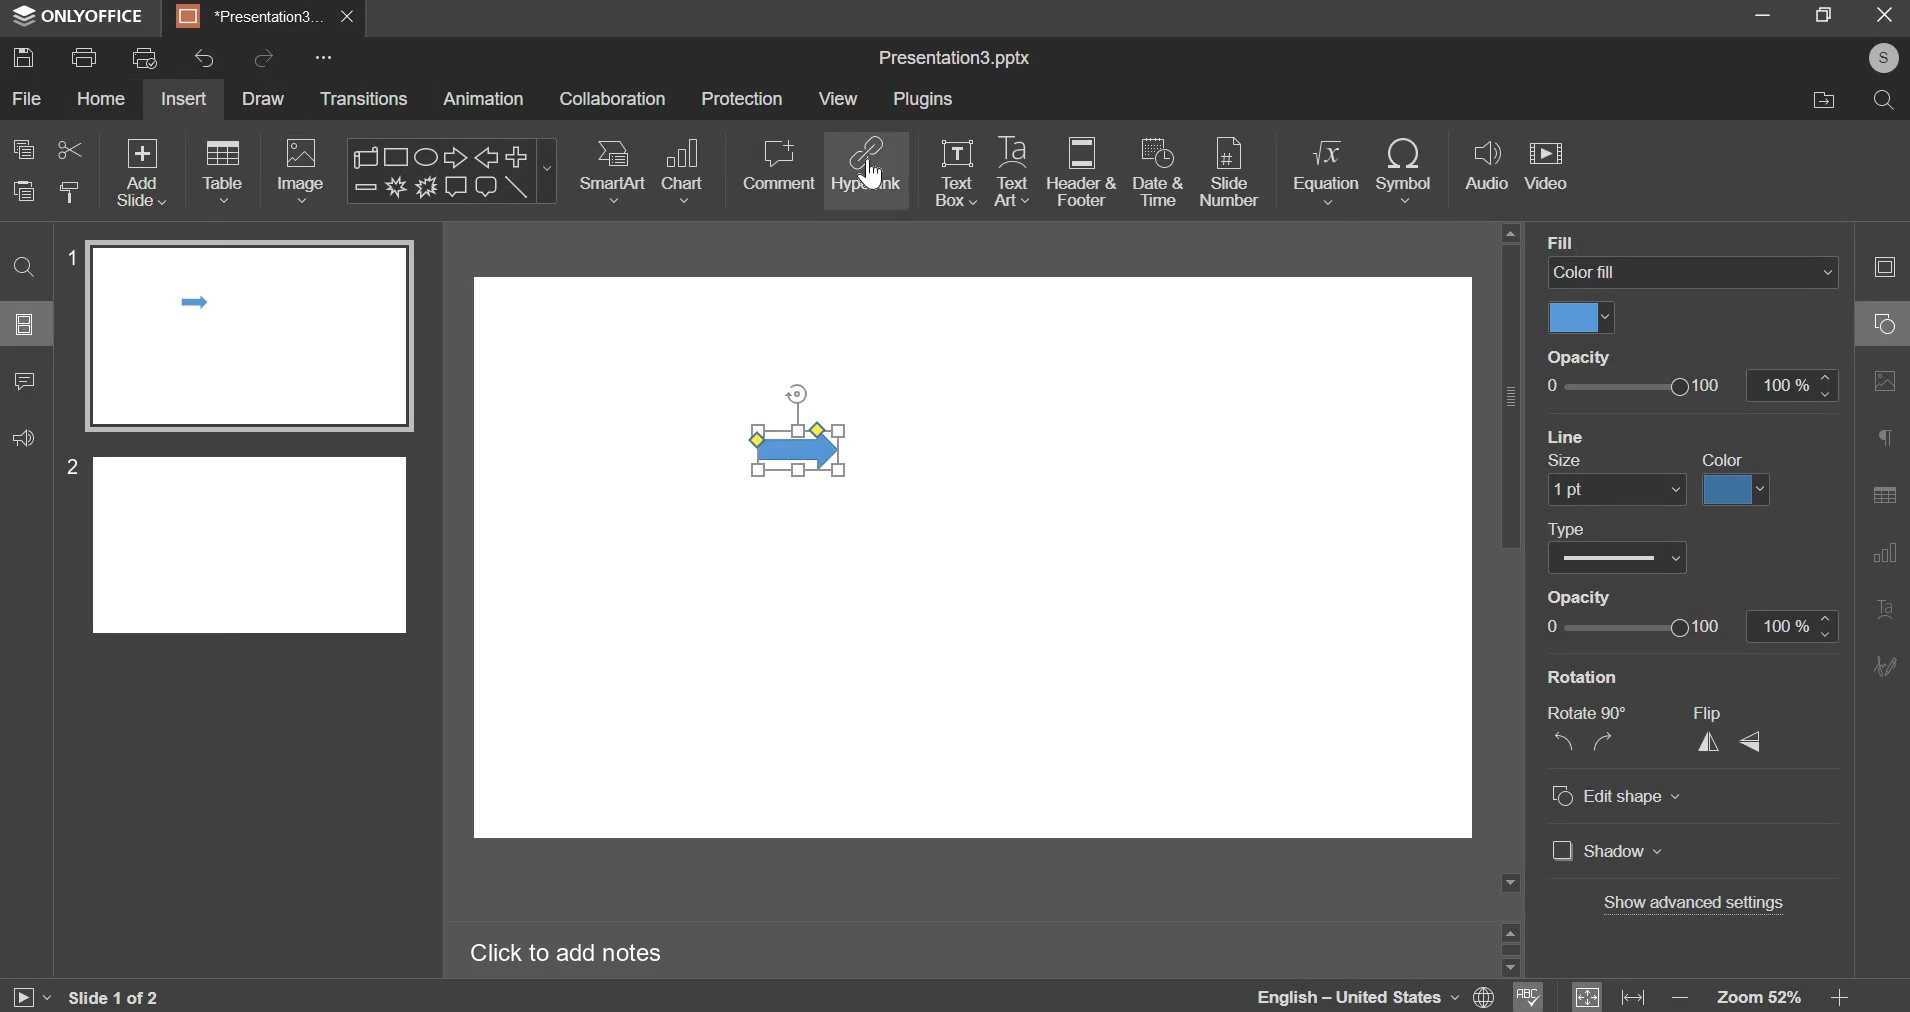 The image size is (1910, 1012). Describe the element at coordinates (71, 150) in the screenshot. I see `cut` at that location.